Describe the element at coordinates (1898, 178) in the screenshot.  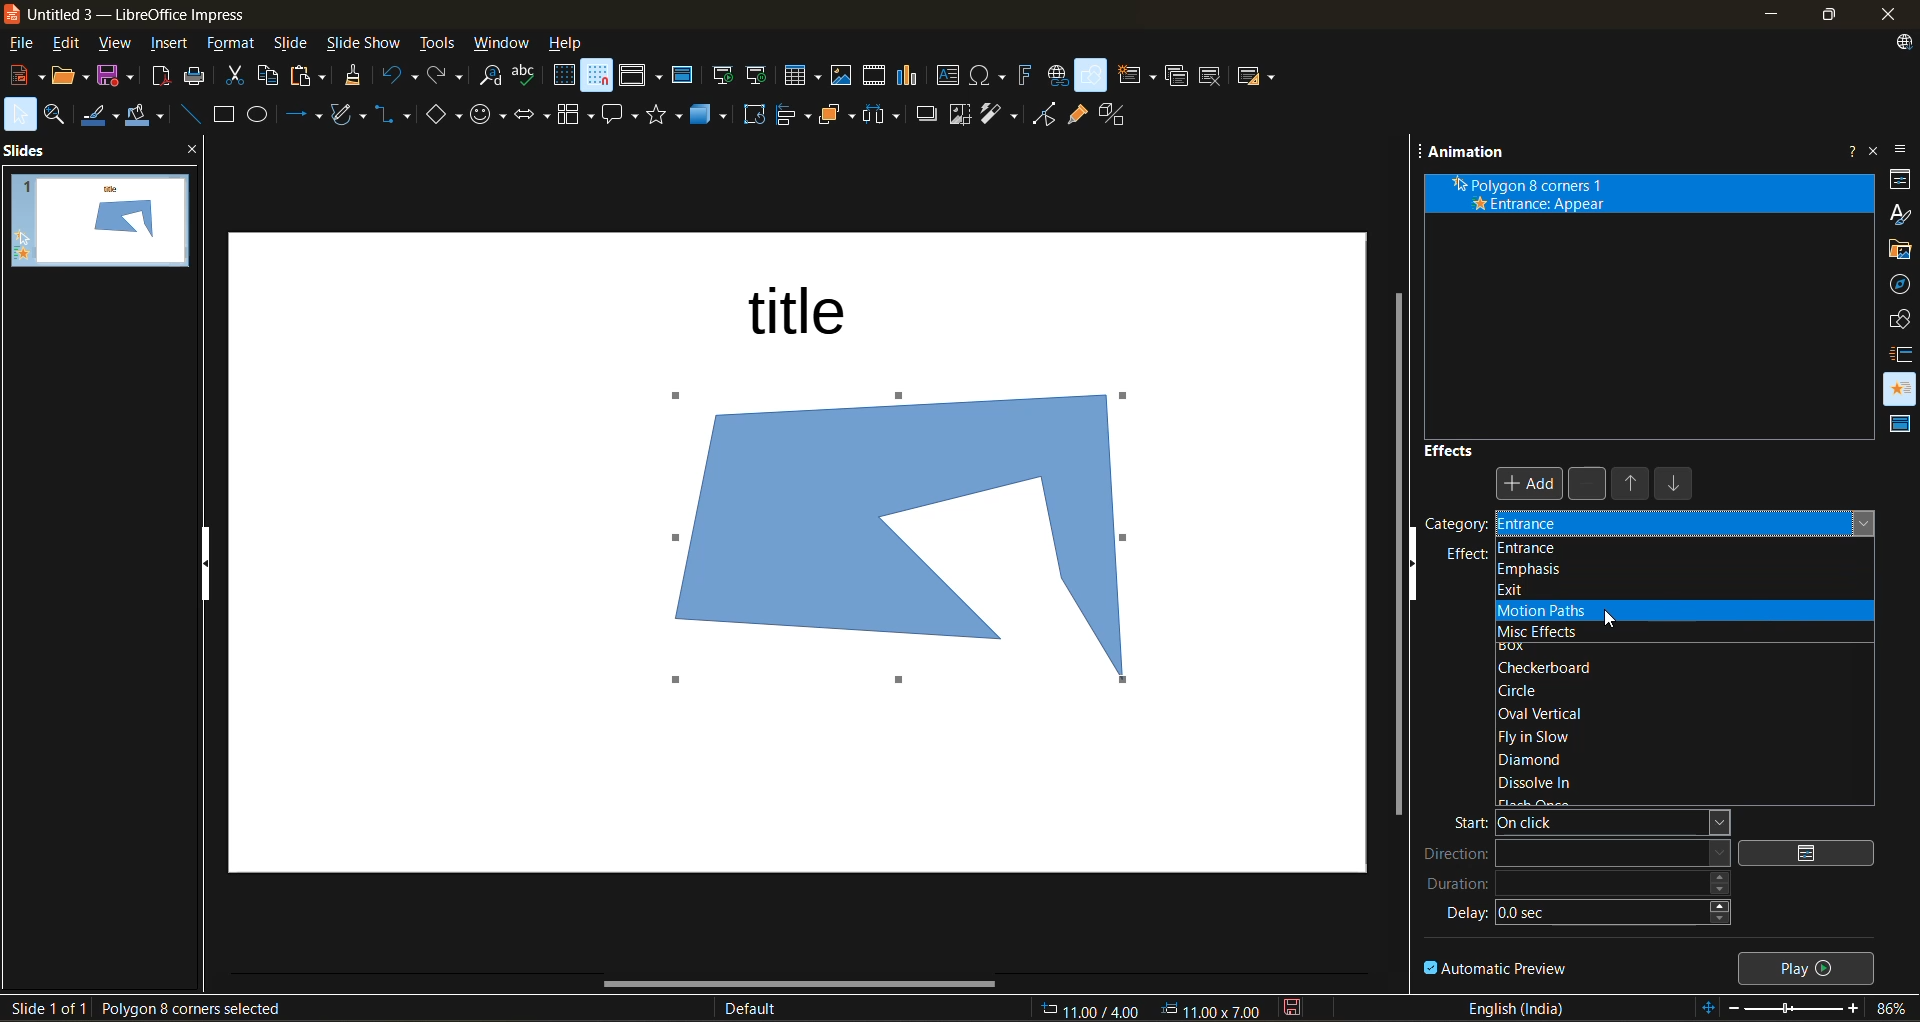
I see `properties` at that location.